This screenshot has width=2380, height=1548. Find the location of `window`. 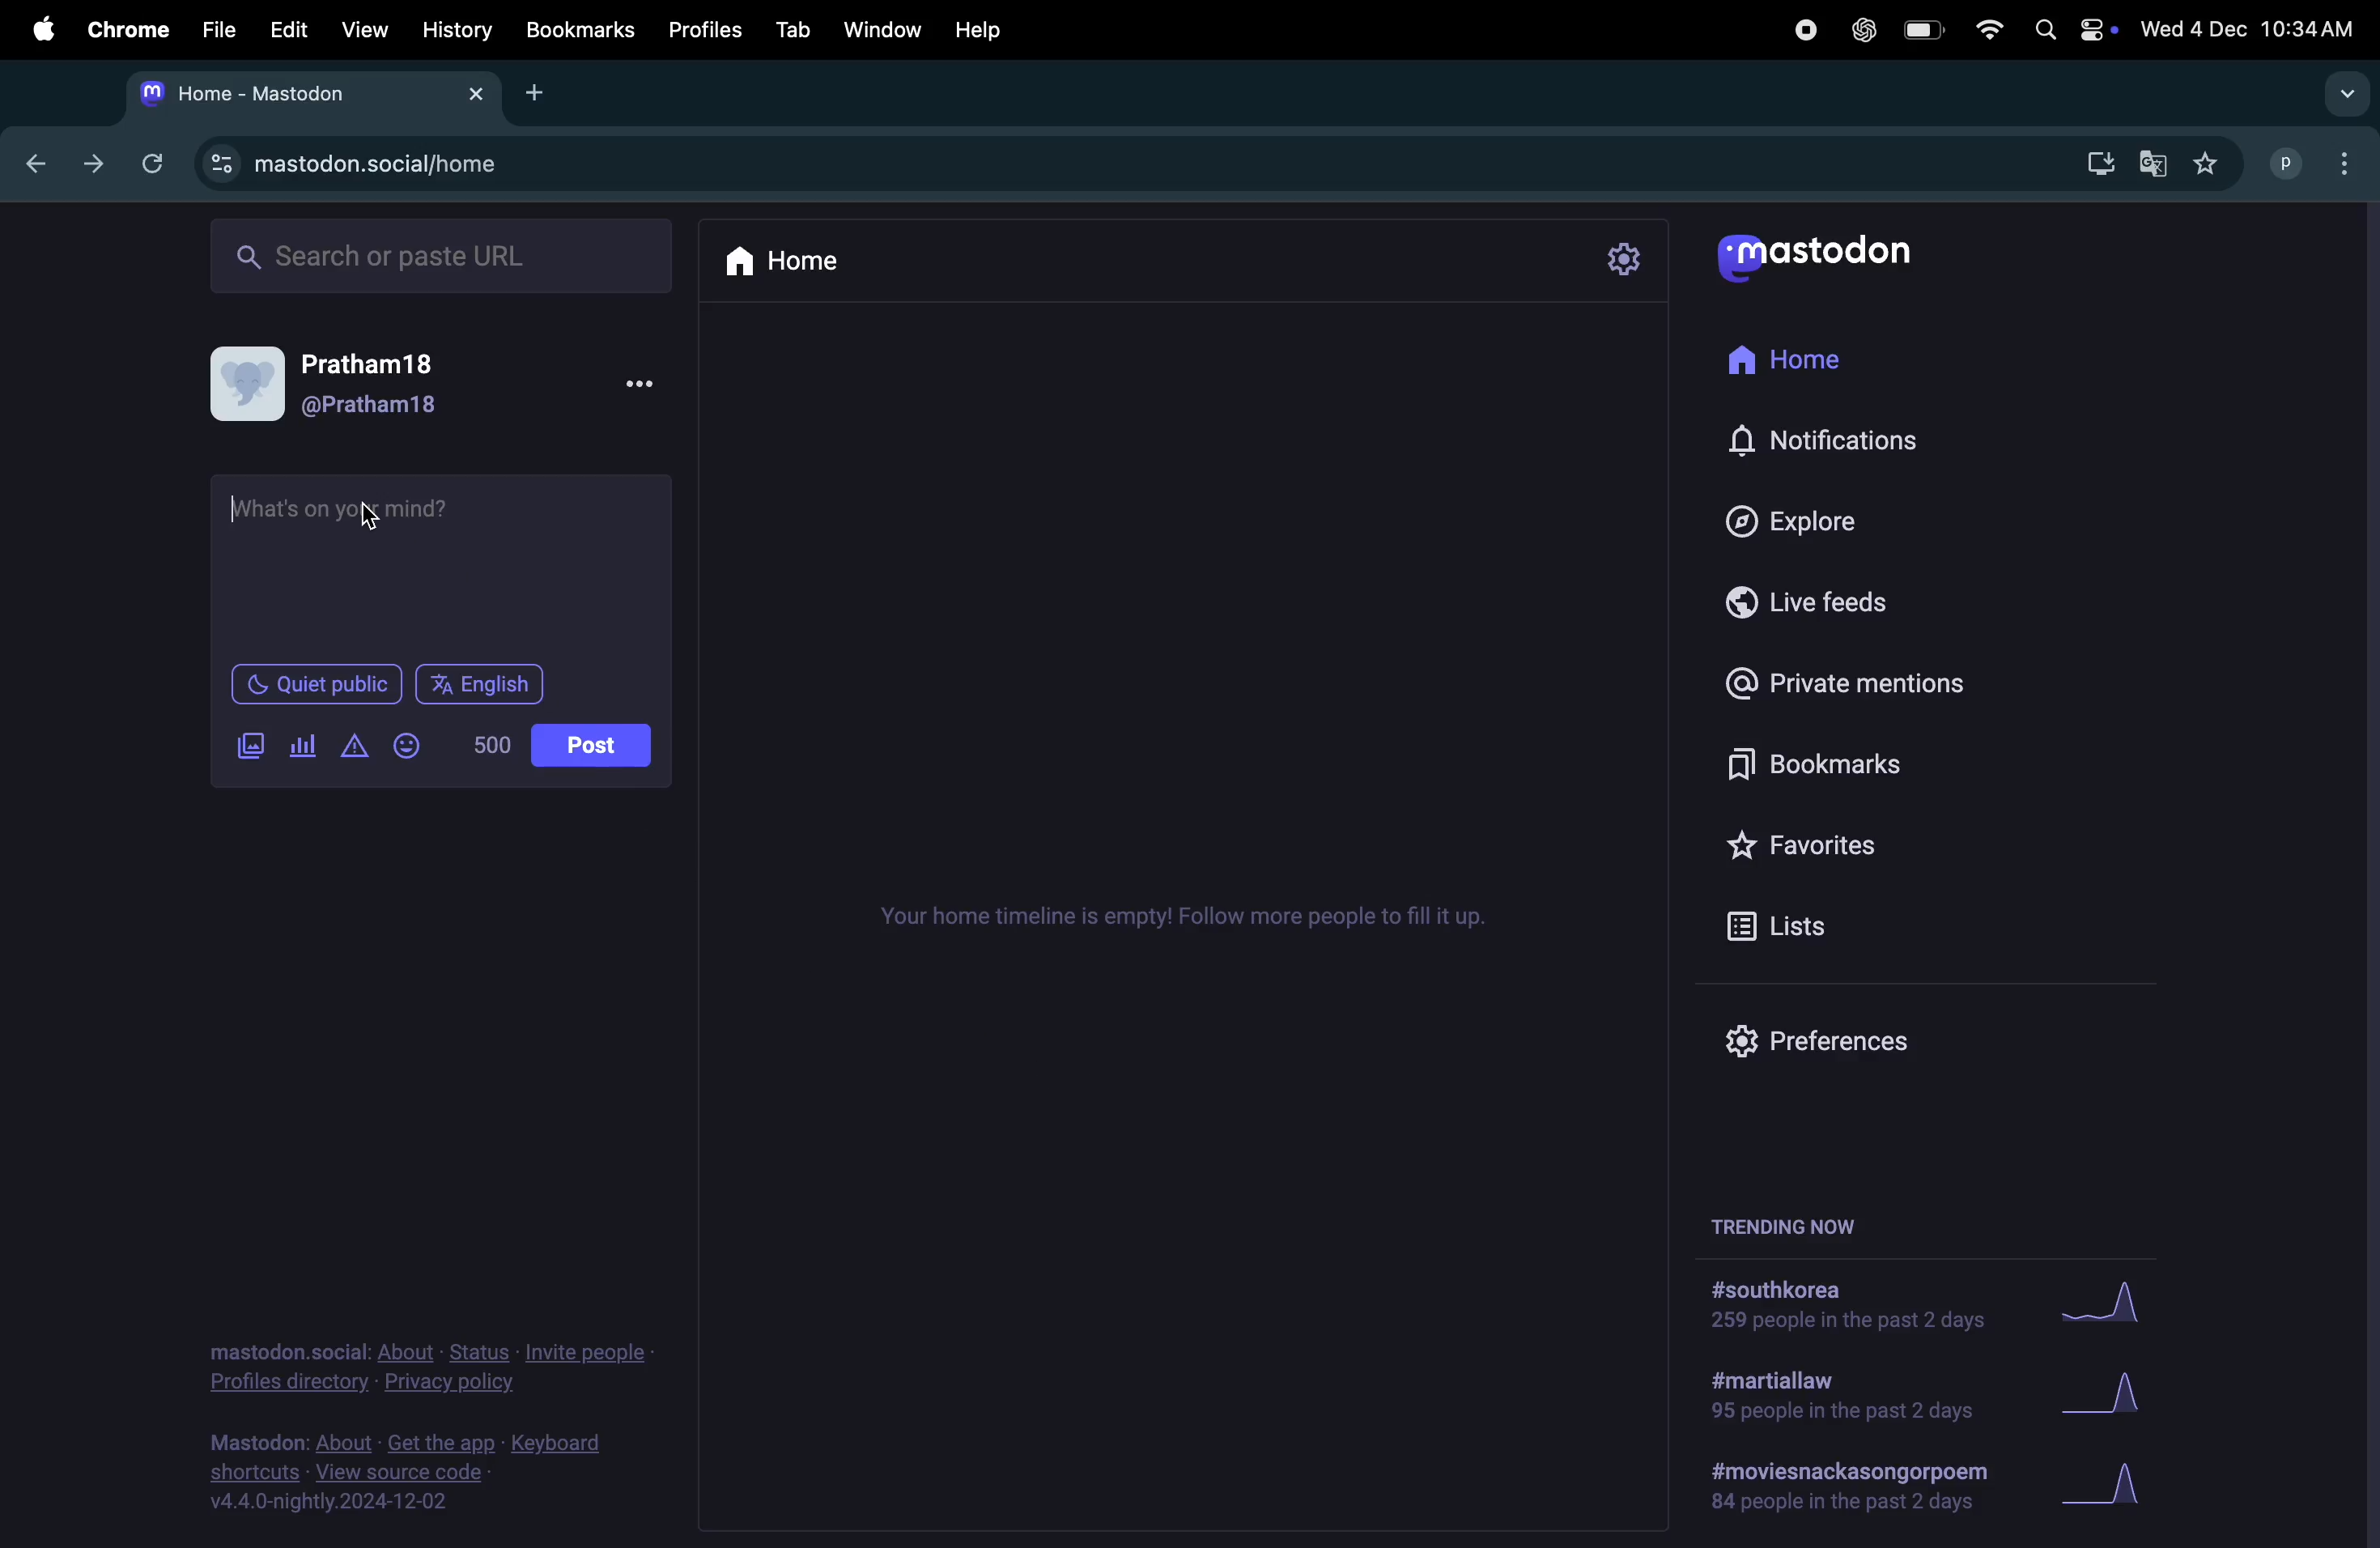

window is located at coordinates (890, 27).